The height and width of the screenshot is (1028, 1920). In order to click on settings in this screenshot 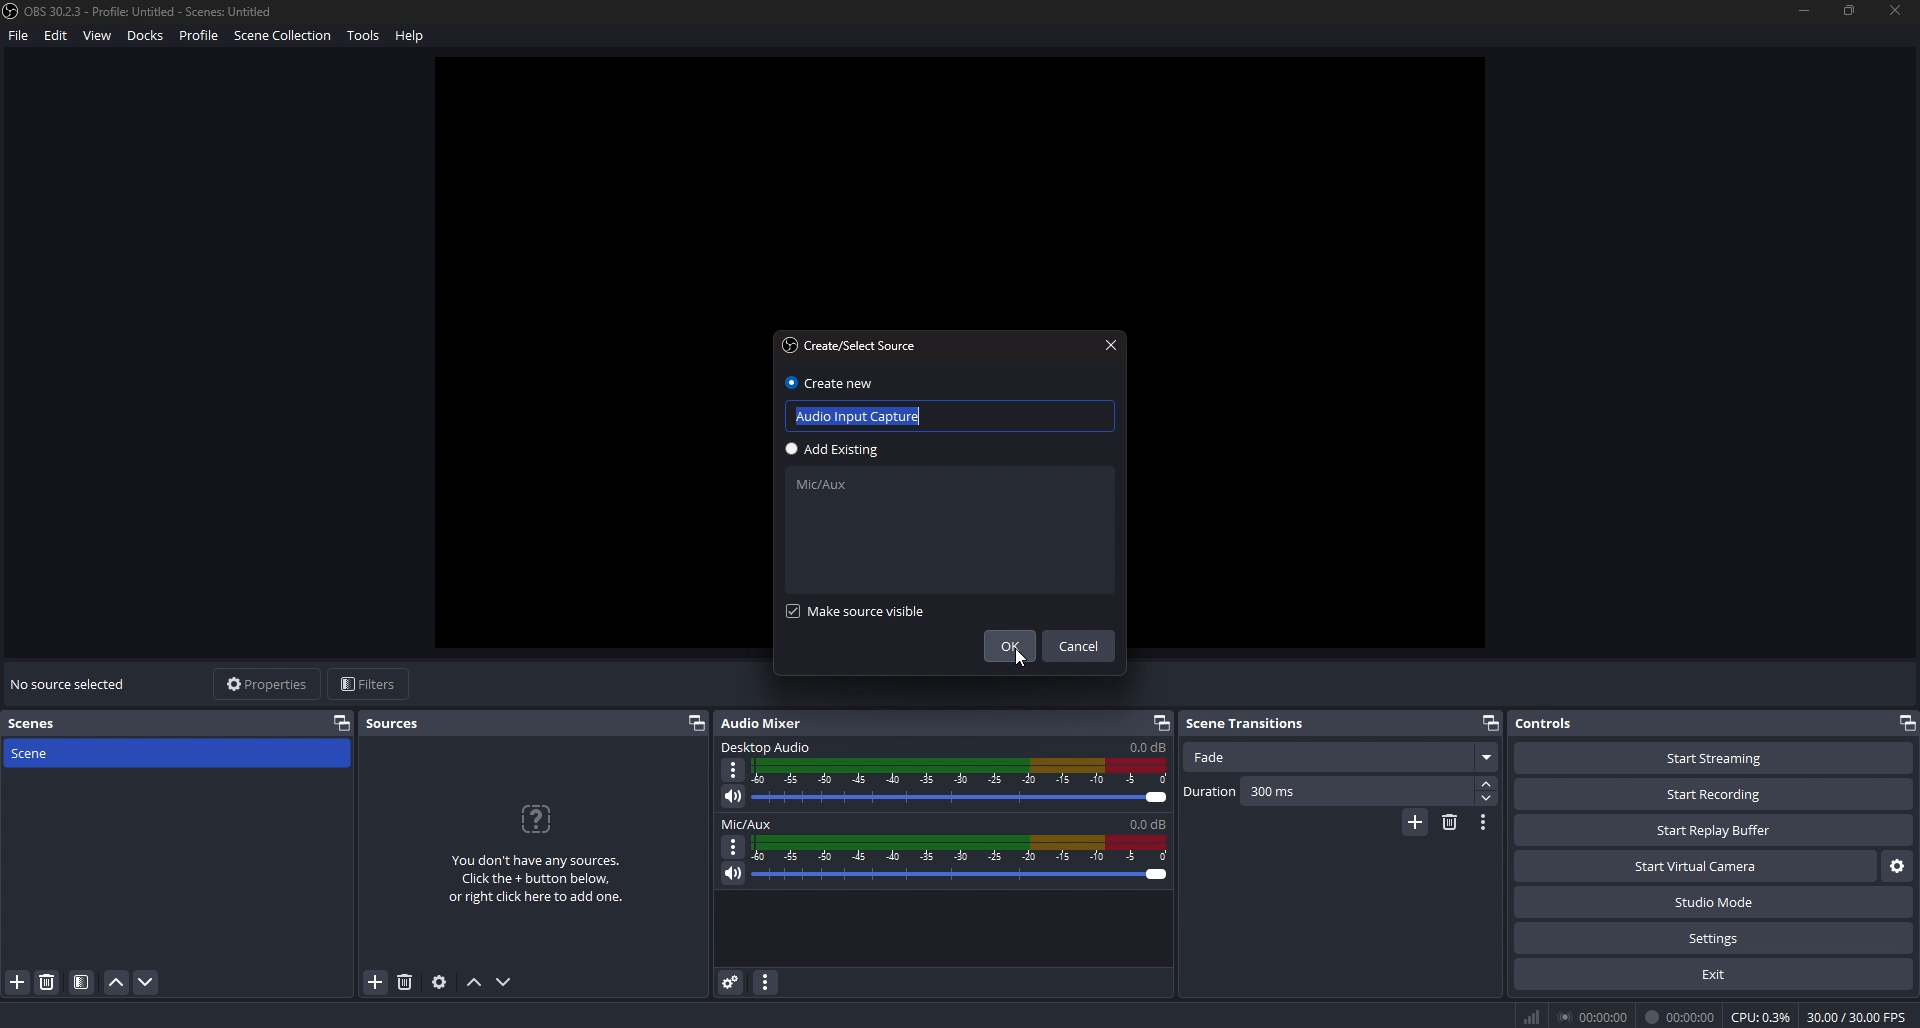, I will do `click(1895, 868)`.